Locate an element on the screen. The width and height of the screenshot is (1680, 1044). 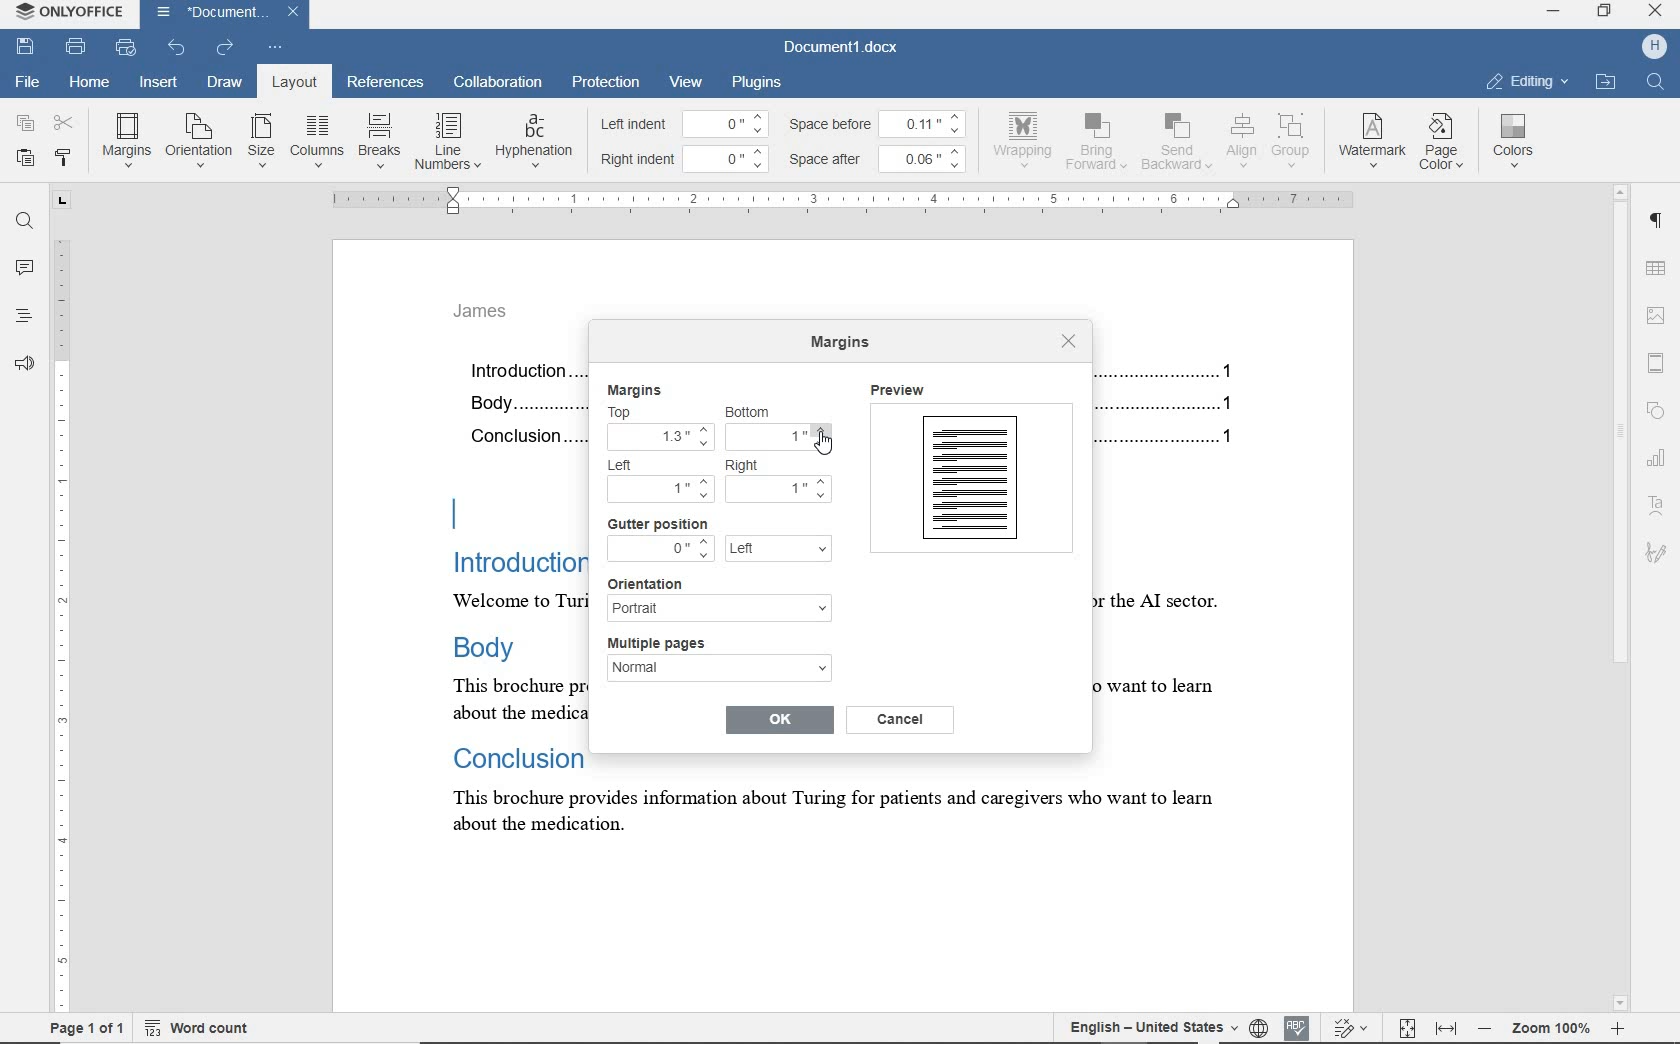
send backward is located at coordinates (1176, 144).